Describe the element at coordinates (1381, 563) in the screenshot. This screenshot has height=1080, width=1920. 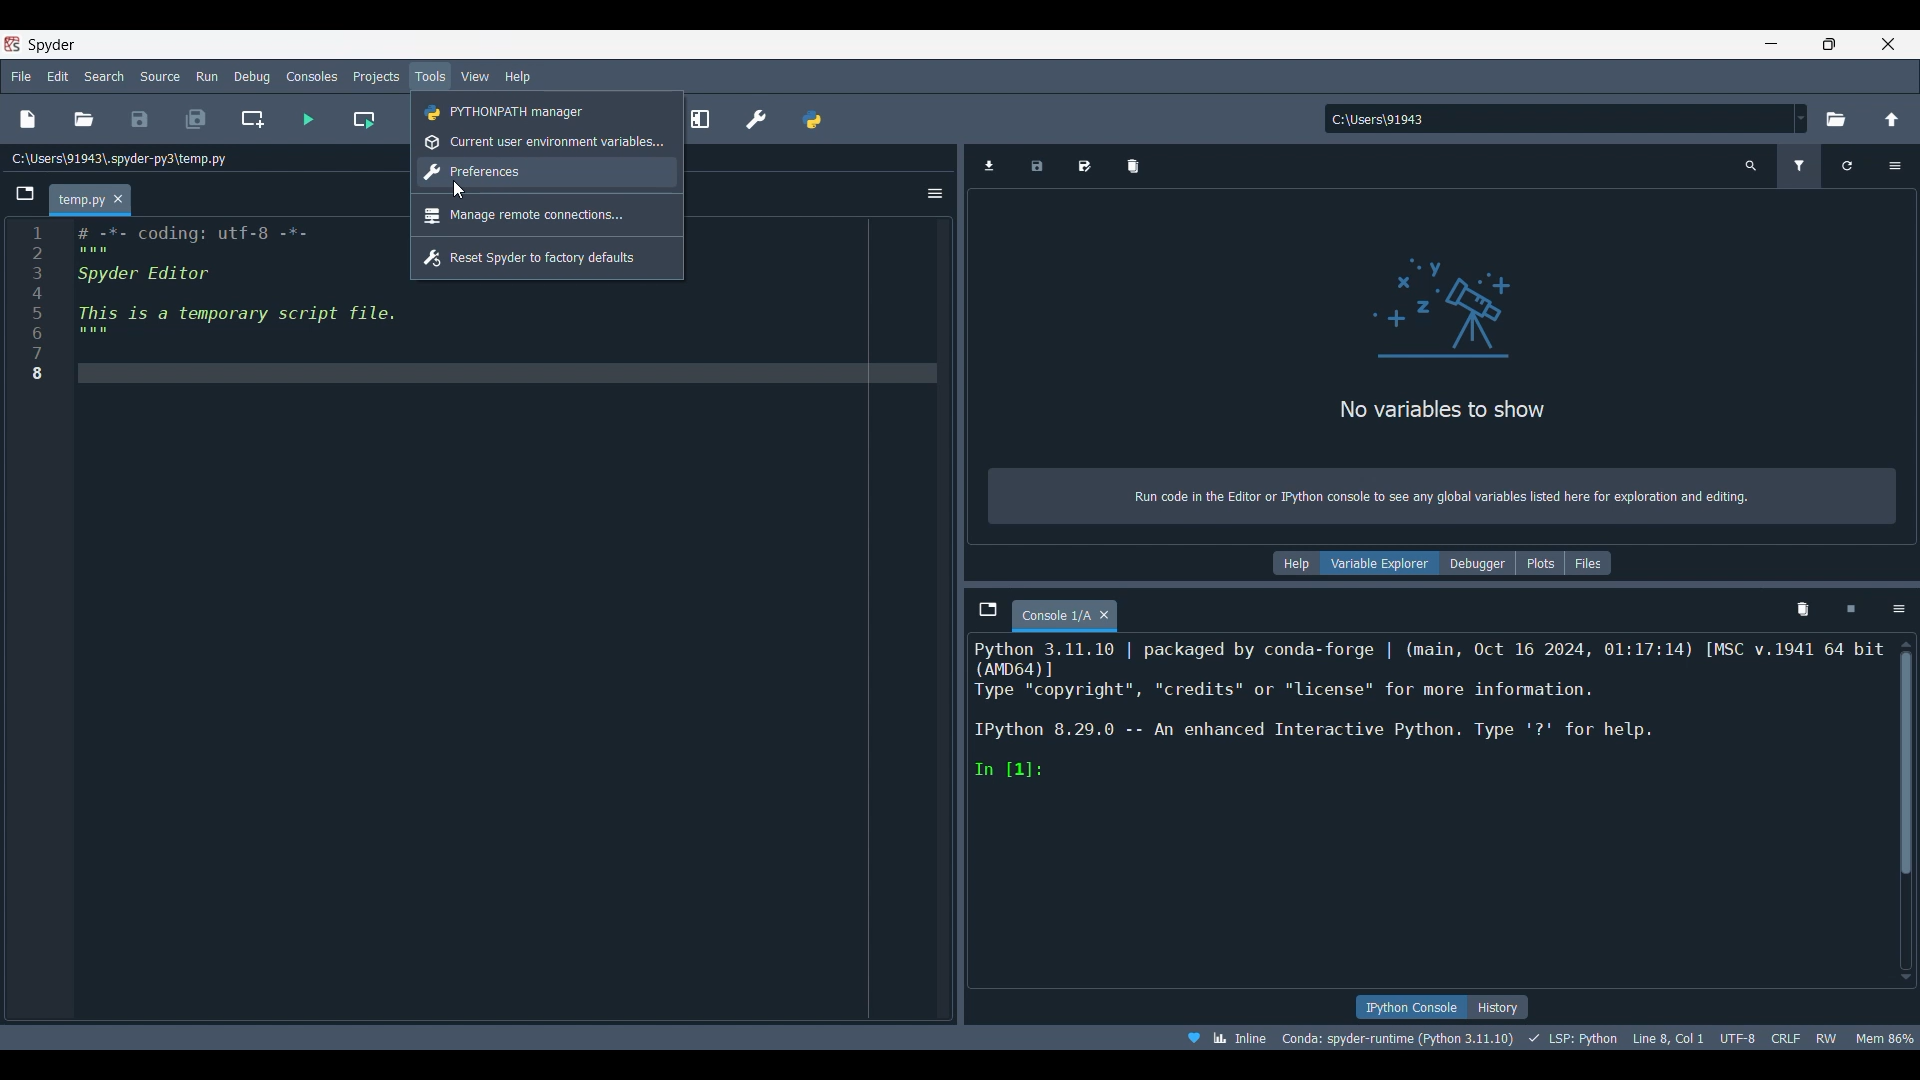
I see `Variable explorer, current selection highlighted` at that location.